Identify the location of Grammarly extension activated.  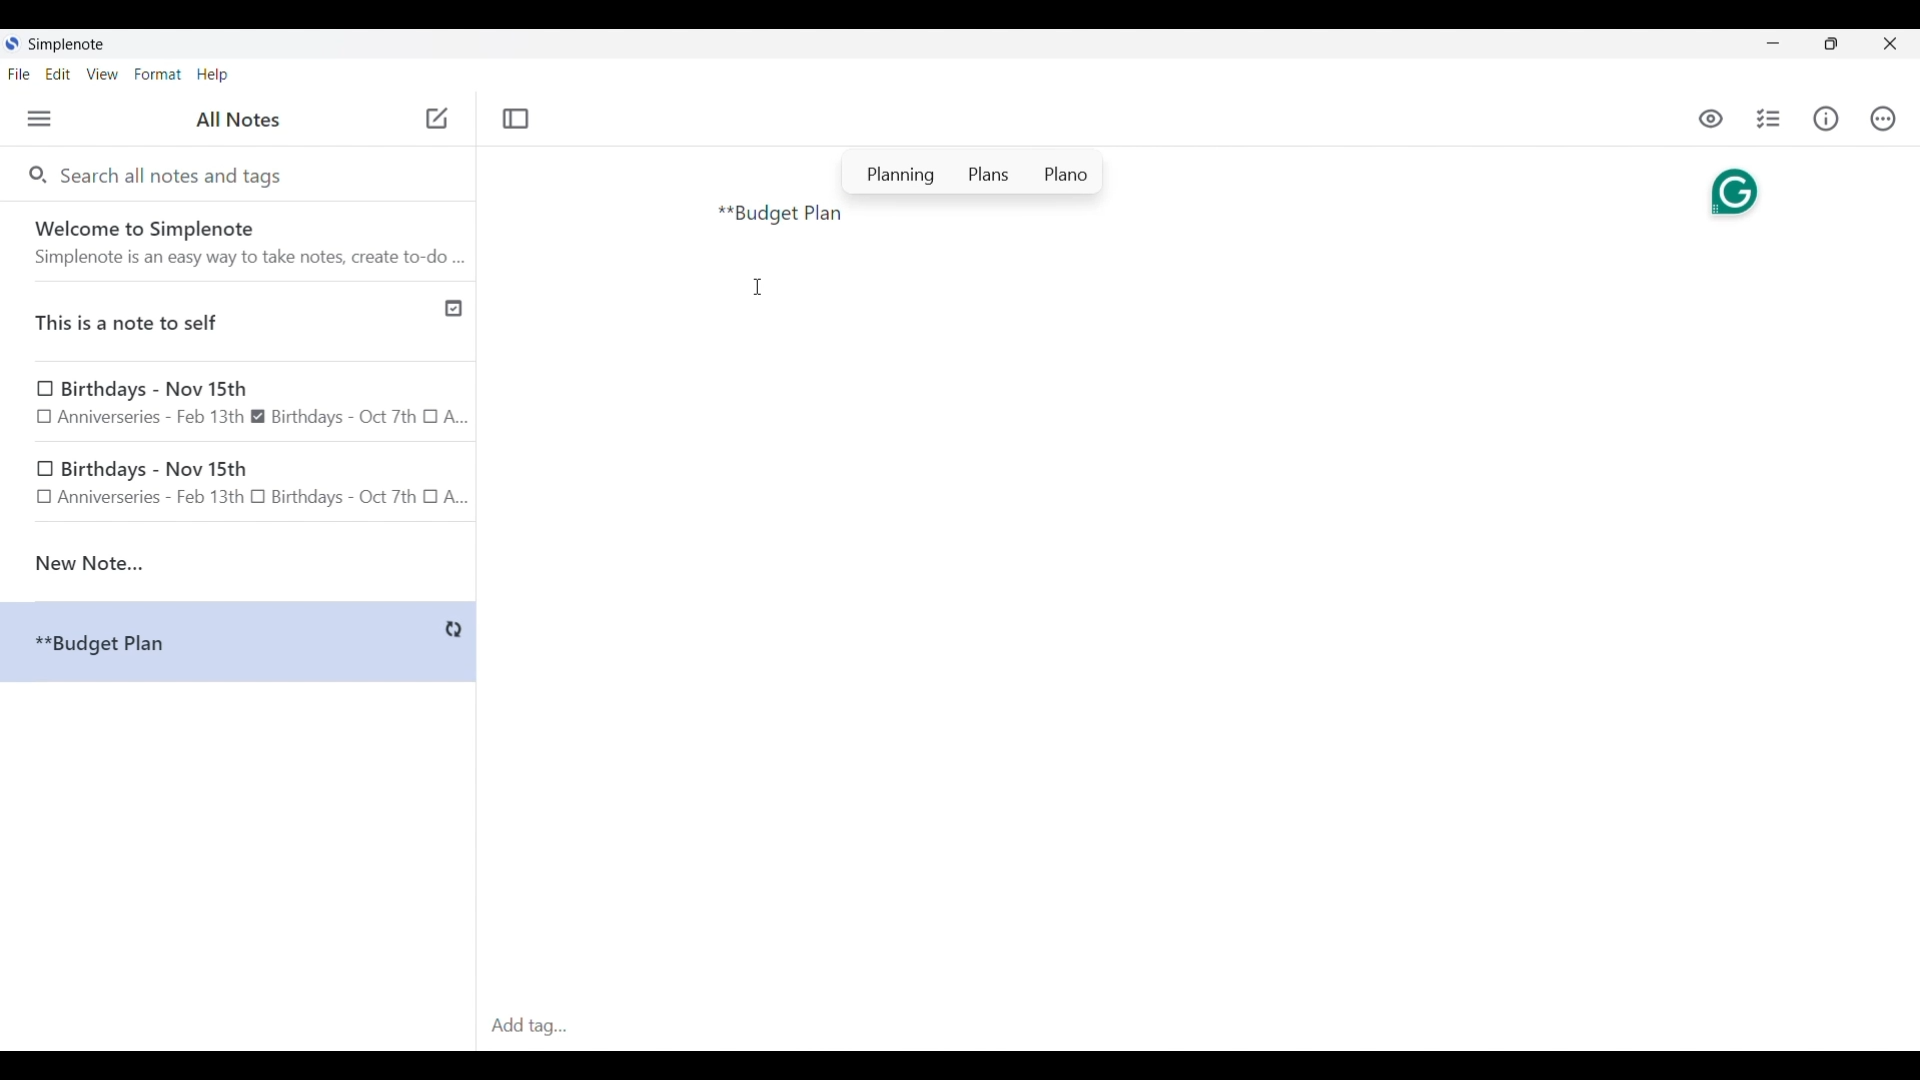
(1732, 189).